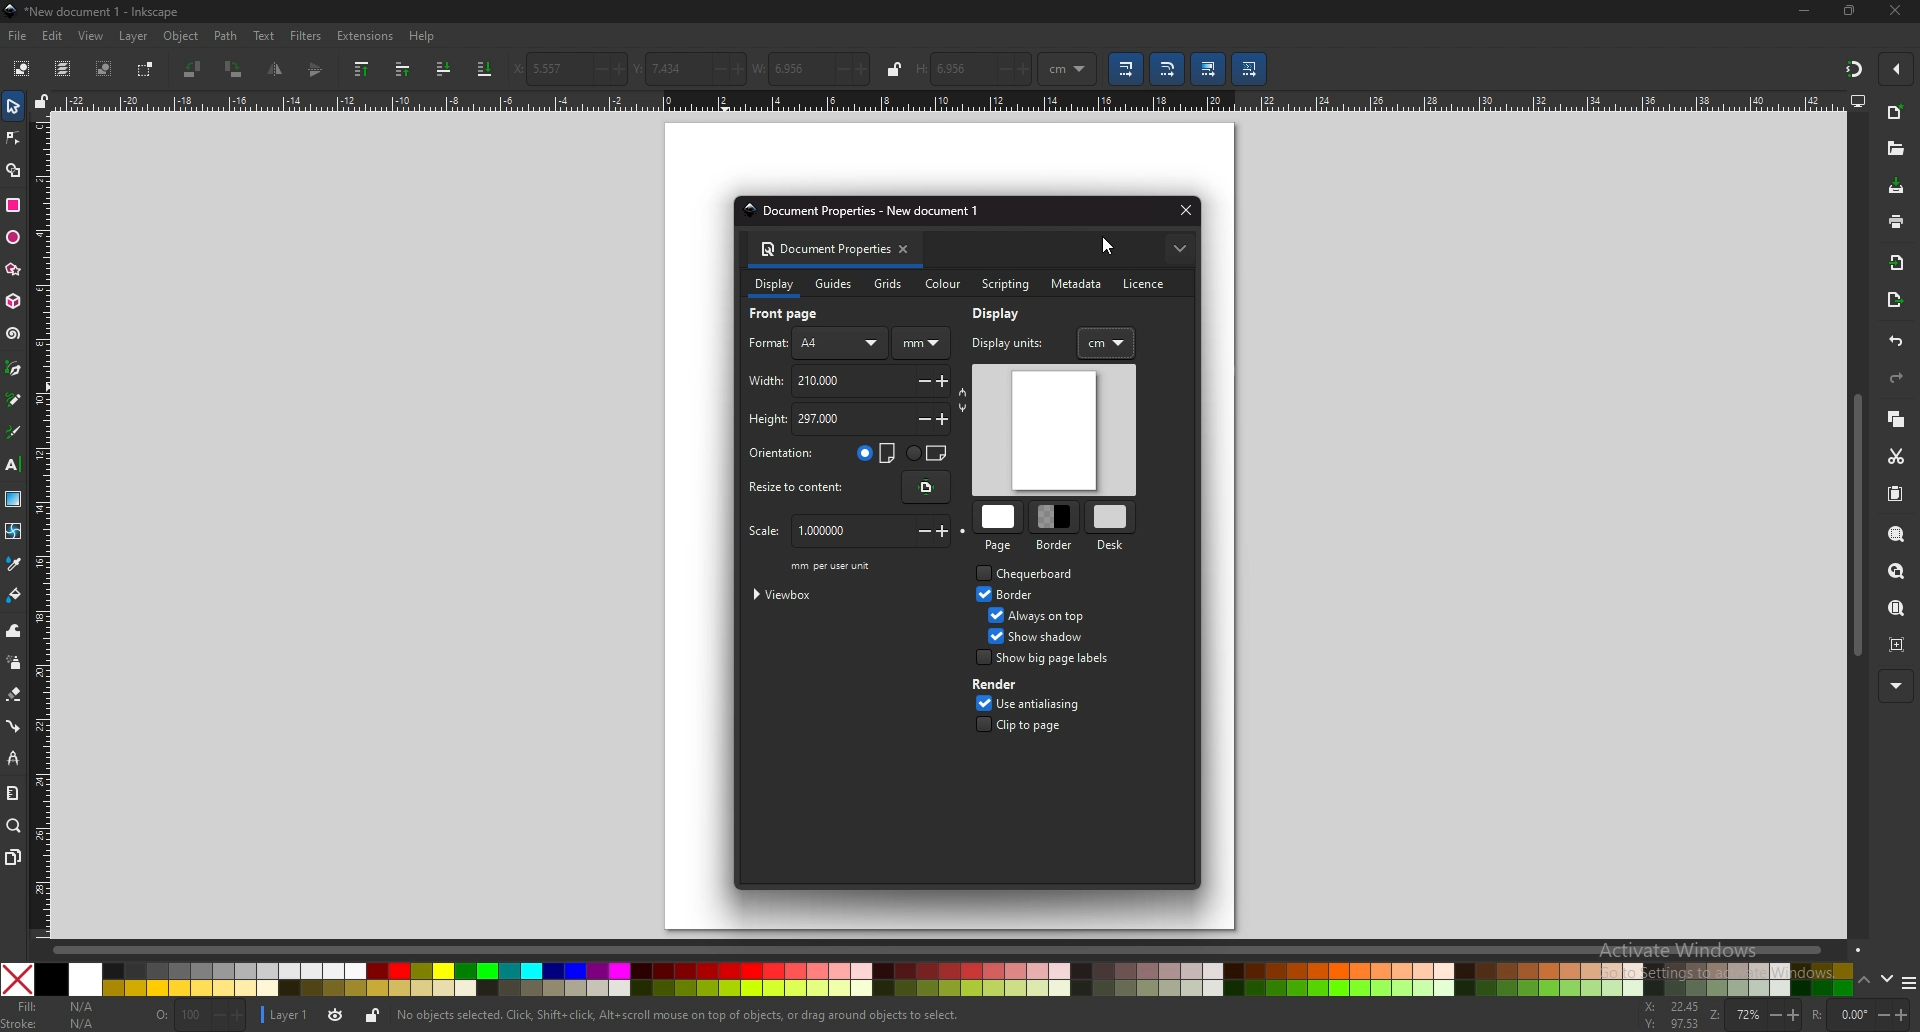  What do you see at coordinates (895, 69) in the screenshot?
I see `lock` at bounding box center [895, 69].